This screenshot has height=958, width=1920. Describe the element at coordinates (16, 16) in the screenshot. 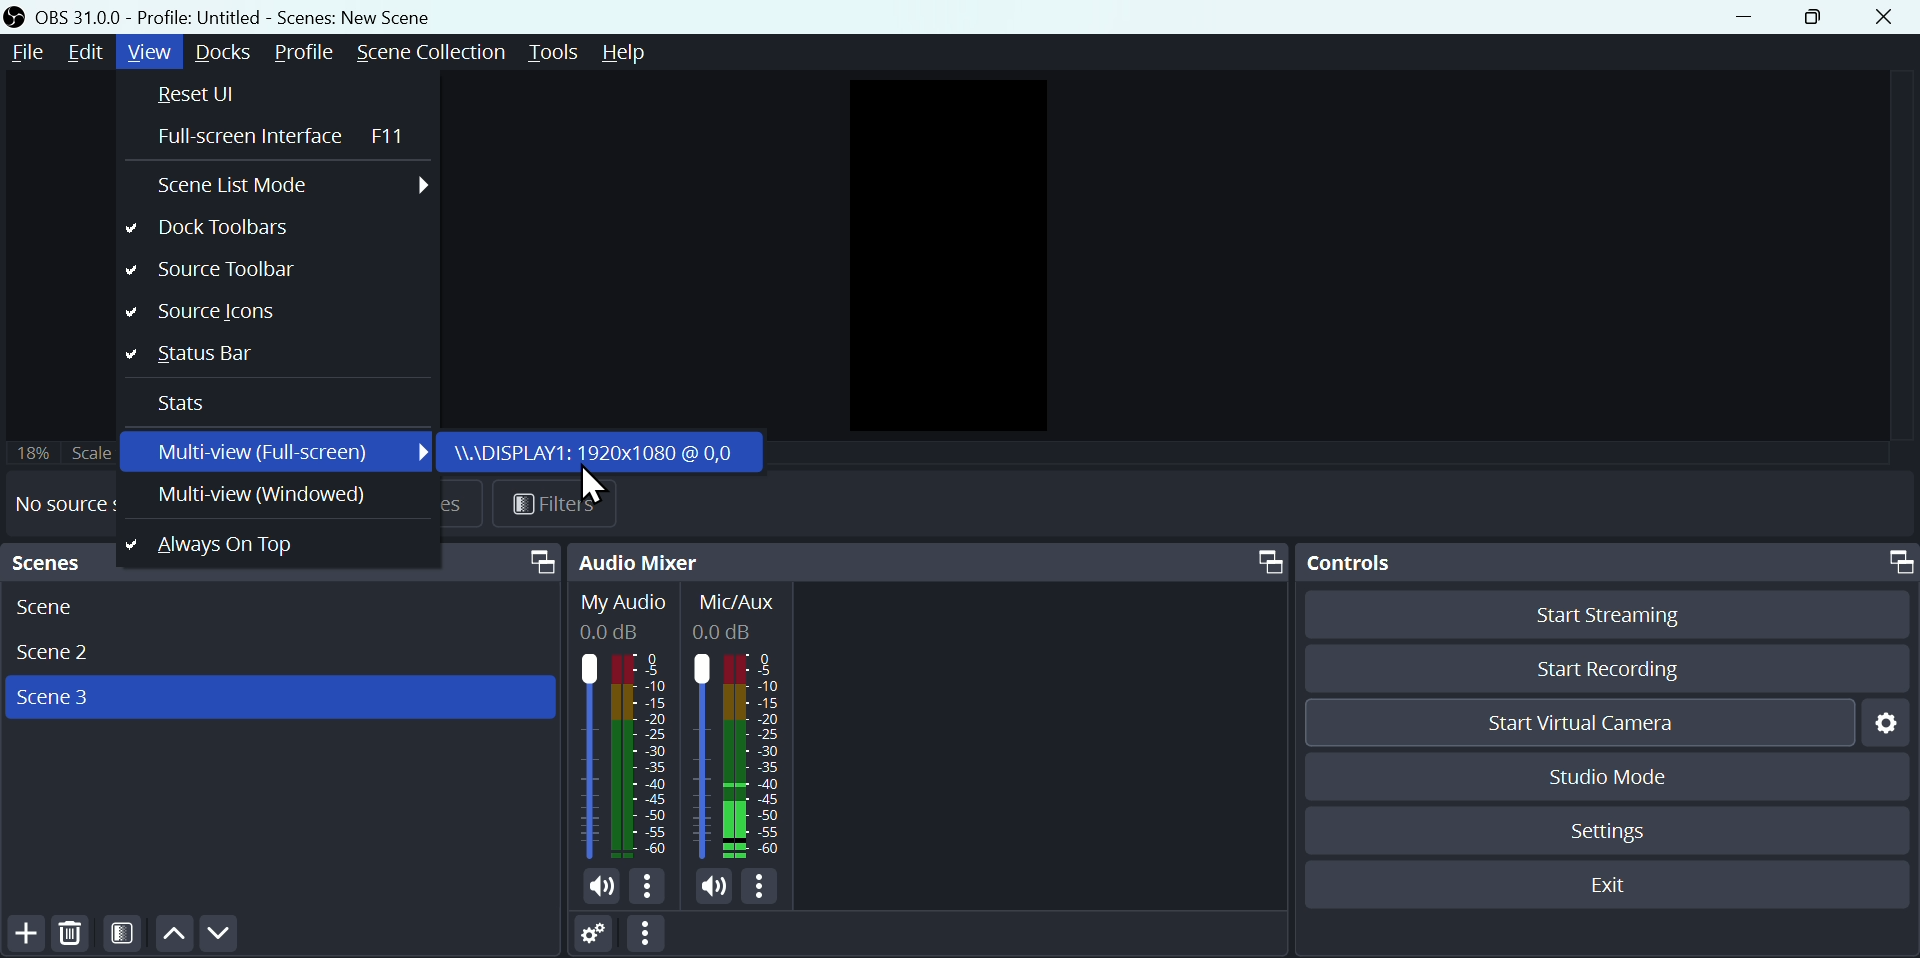

I see `OBS Desktop icon` at that location.